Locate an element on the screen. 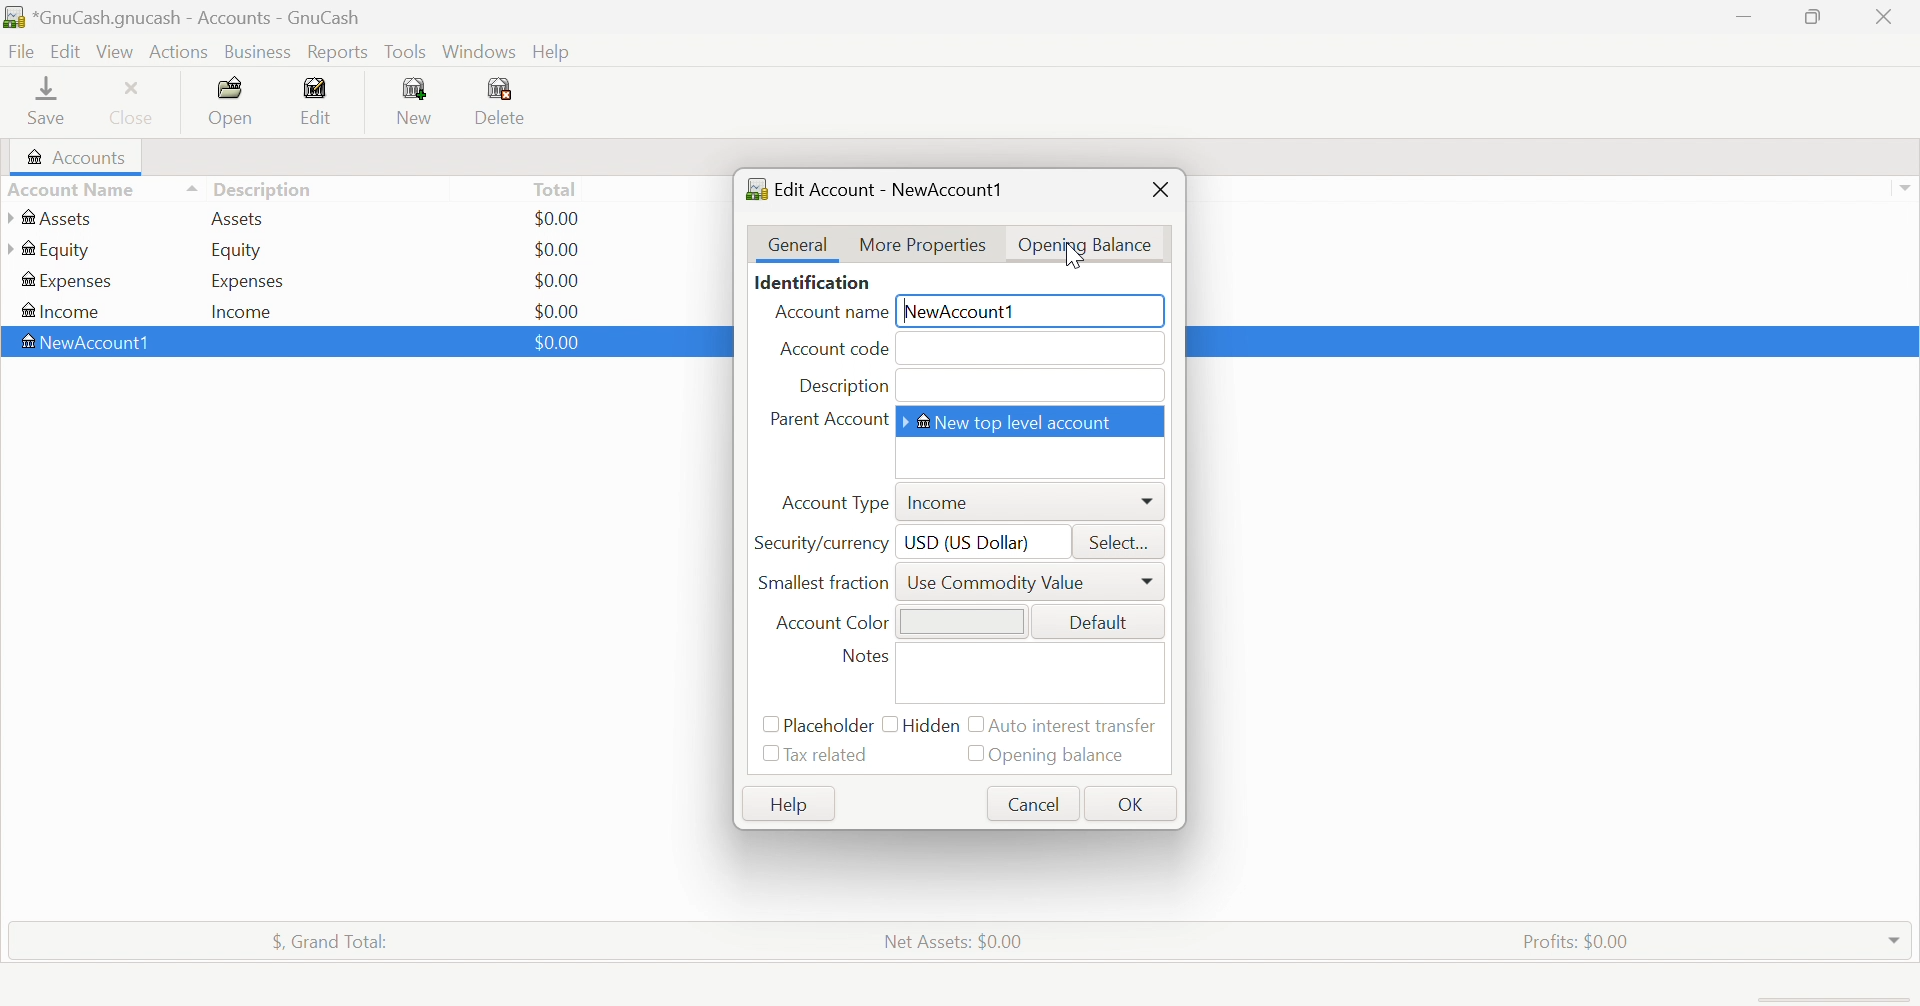 The width and height of the screenshot is (1920, 1006). Restore Down is located at coordinates (1816, 19).